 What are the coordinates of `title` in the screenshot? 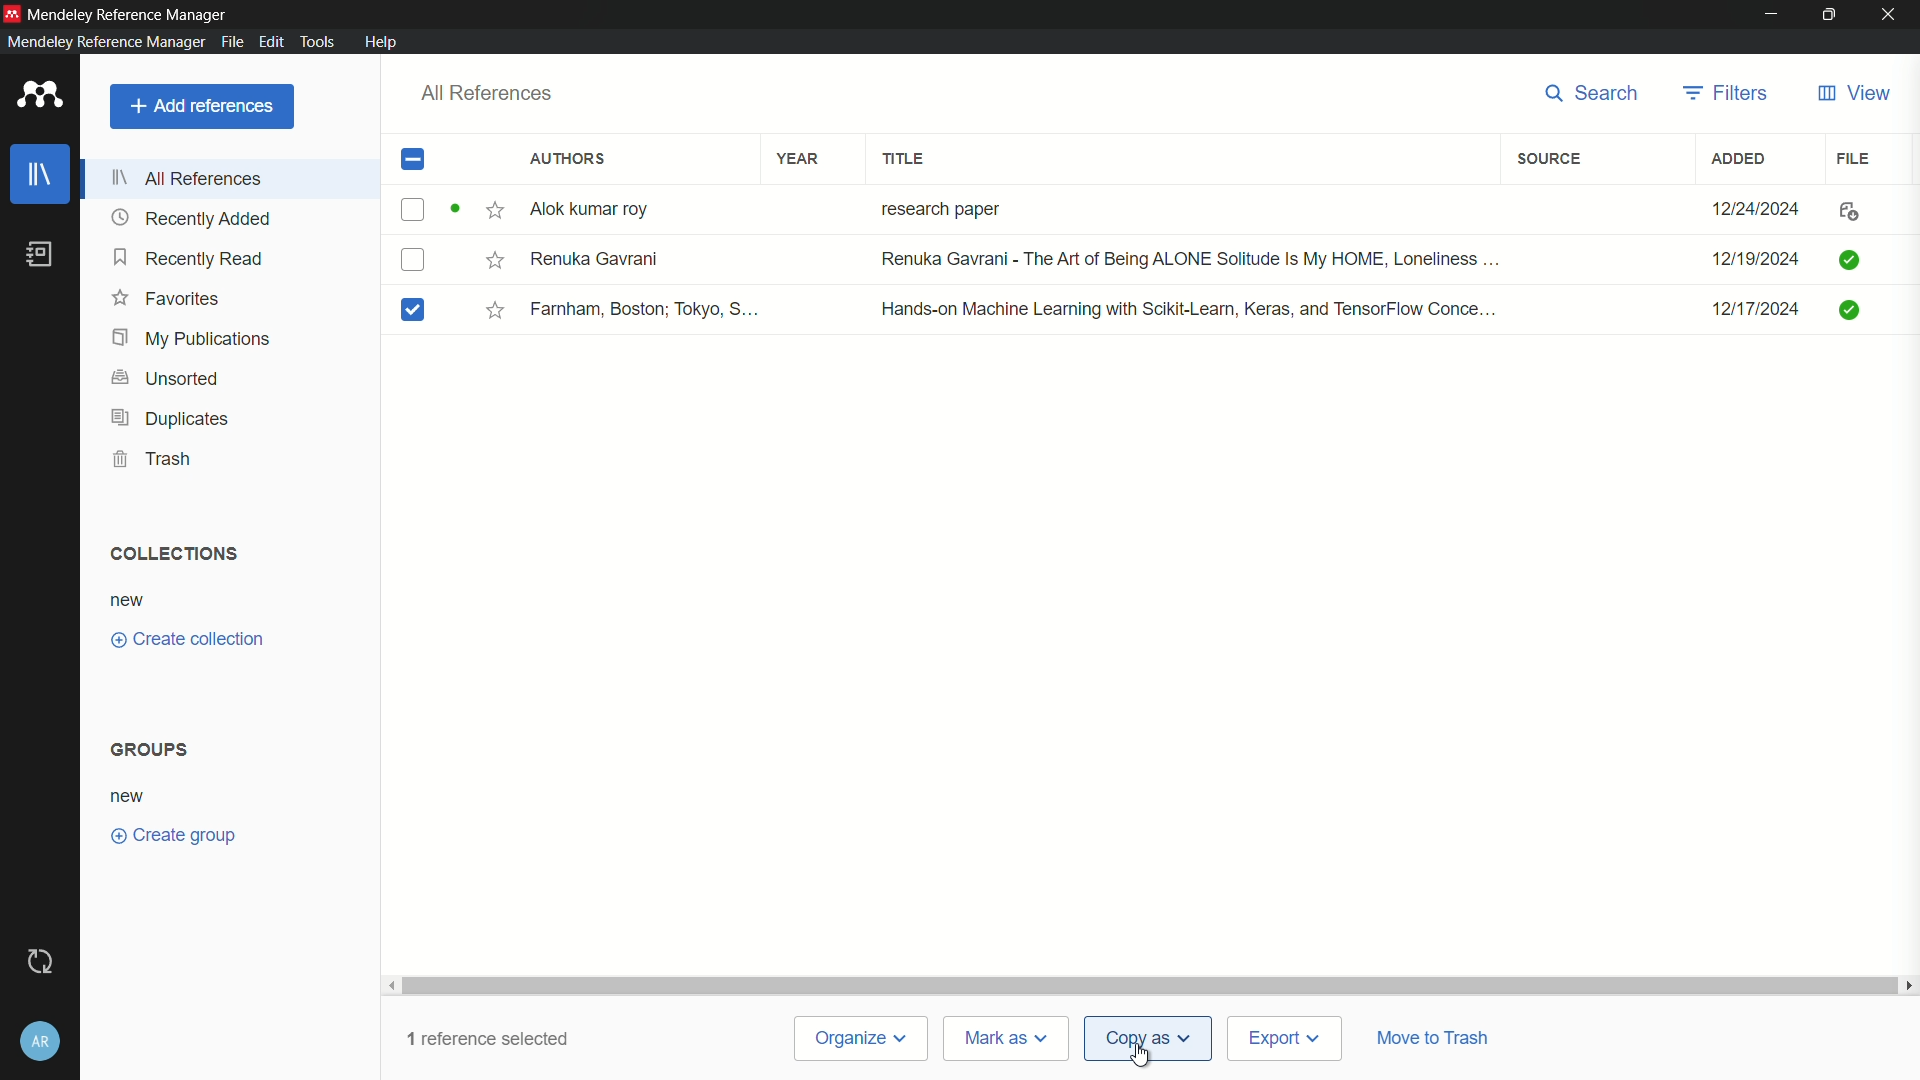 It's located at (904, 157).